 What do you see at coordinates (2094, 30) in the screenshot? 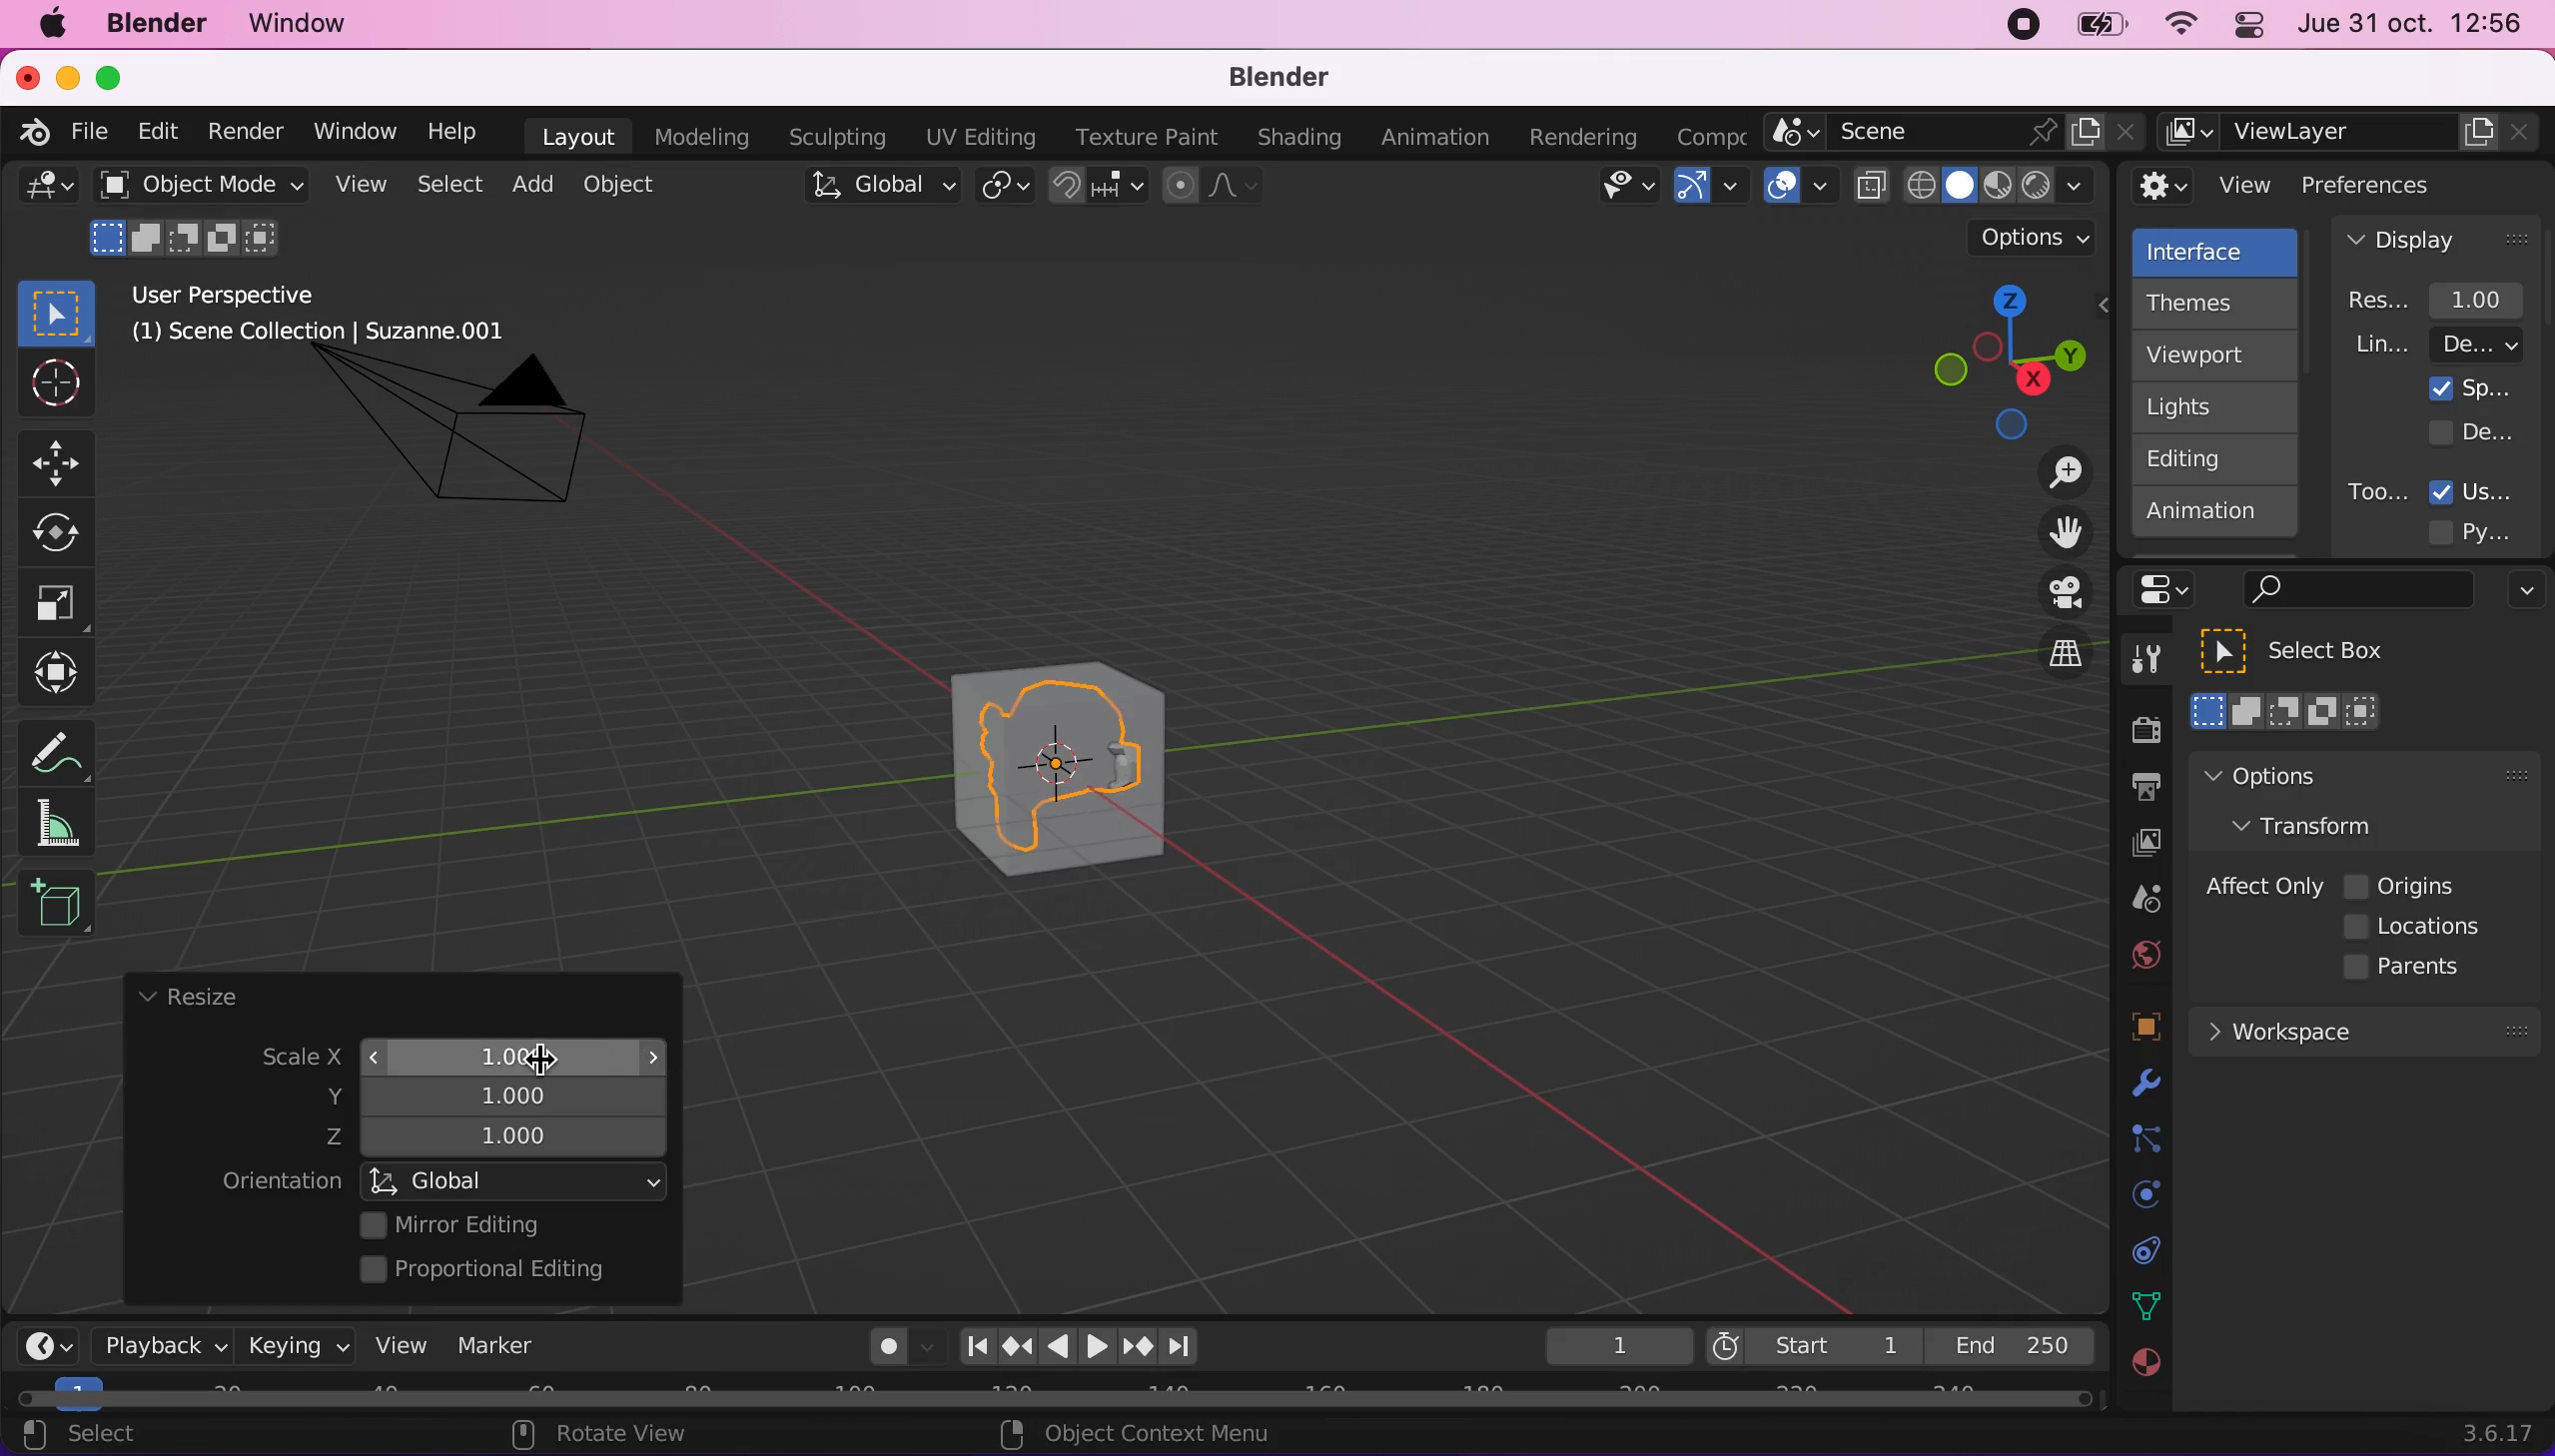
I see `battery` at bounding box center [2094, 30].